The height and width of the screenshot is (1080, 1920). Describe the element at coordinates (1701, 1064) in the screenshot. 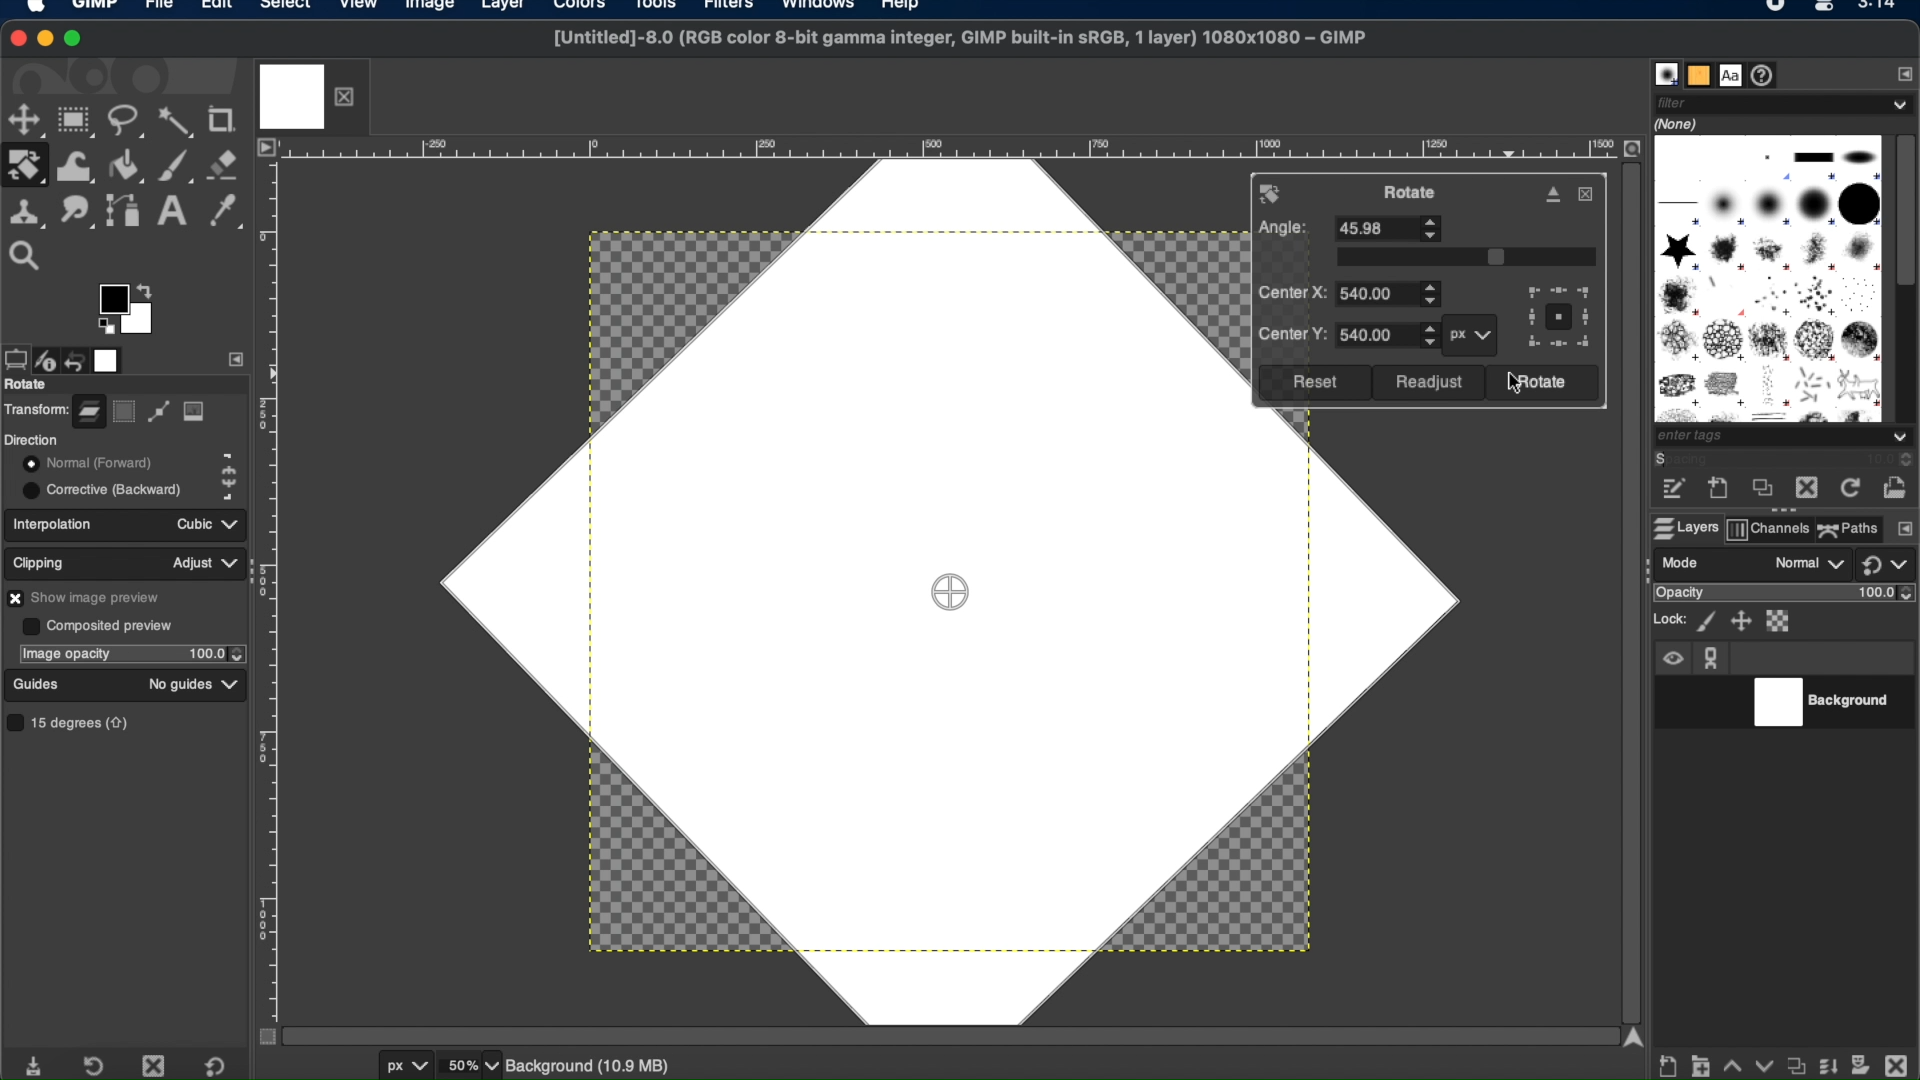

I see `create a new layer group` at that location.